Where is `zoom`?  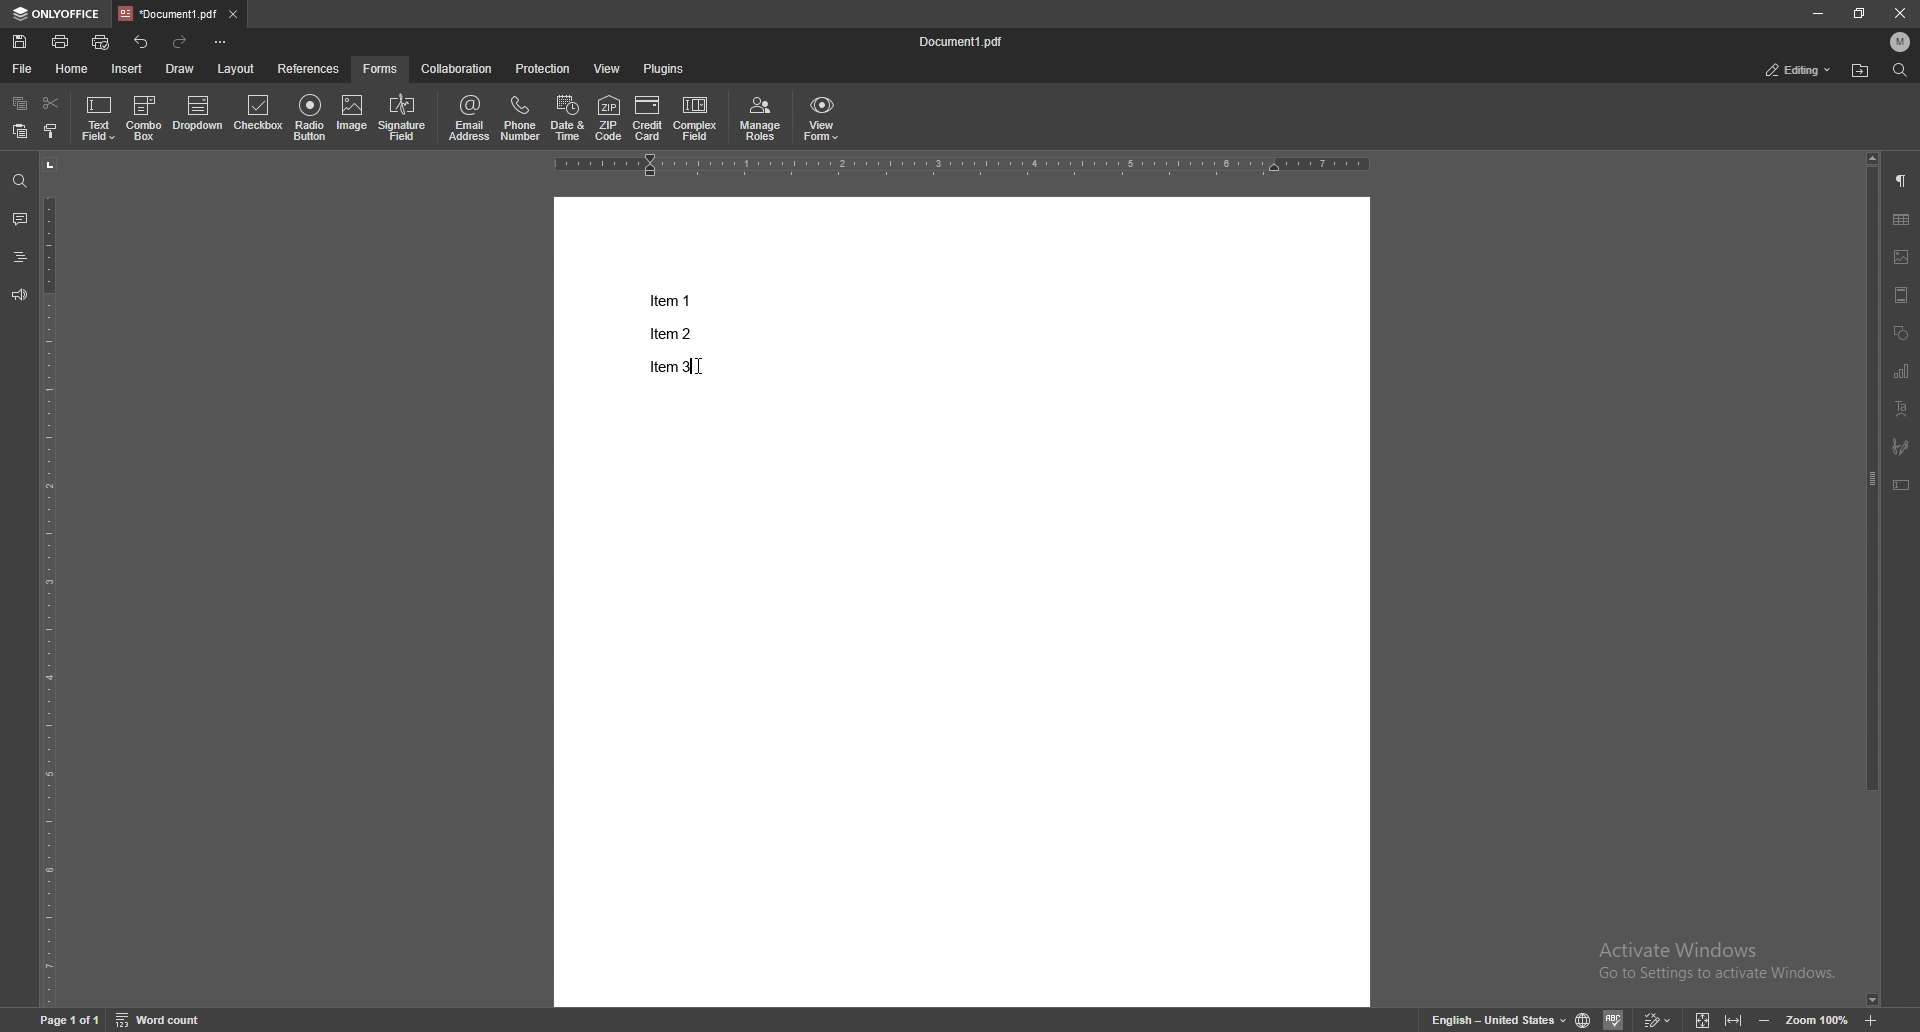 zoom is located at coordinates (1816, 1018).